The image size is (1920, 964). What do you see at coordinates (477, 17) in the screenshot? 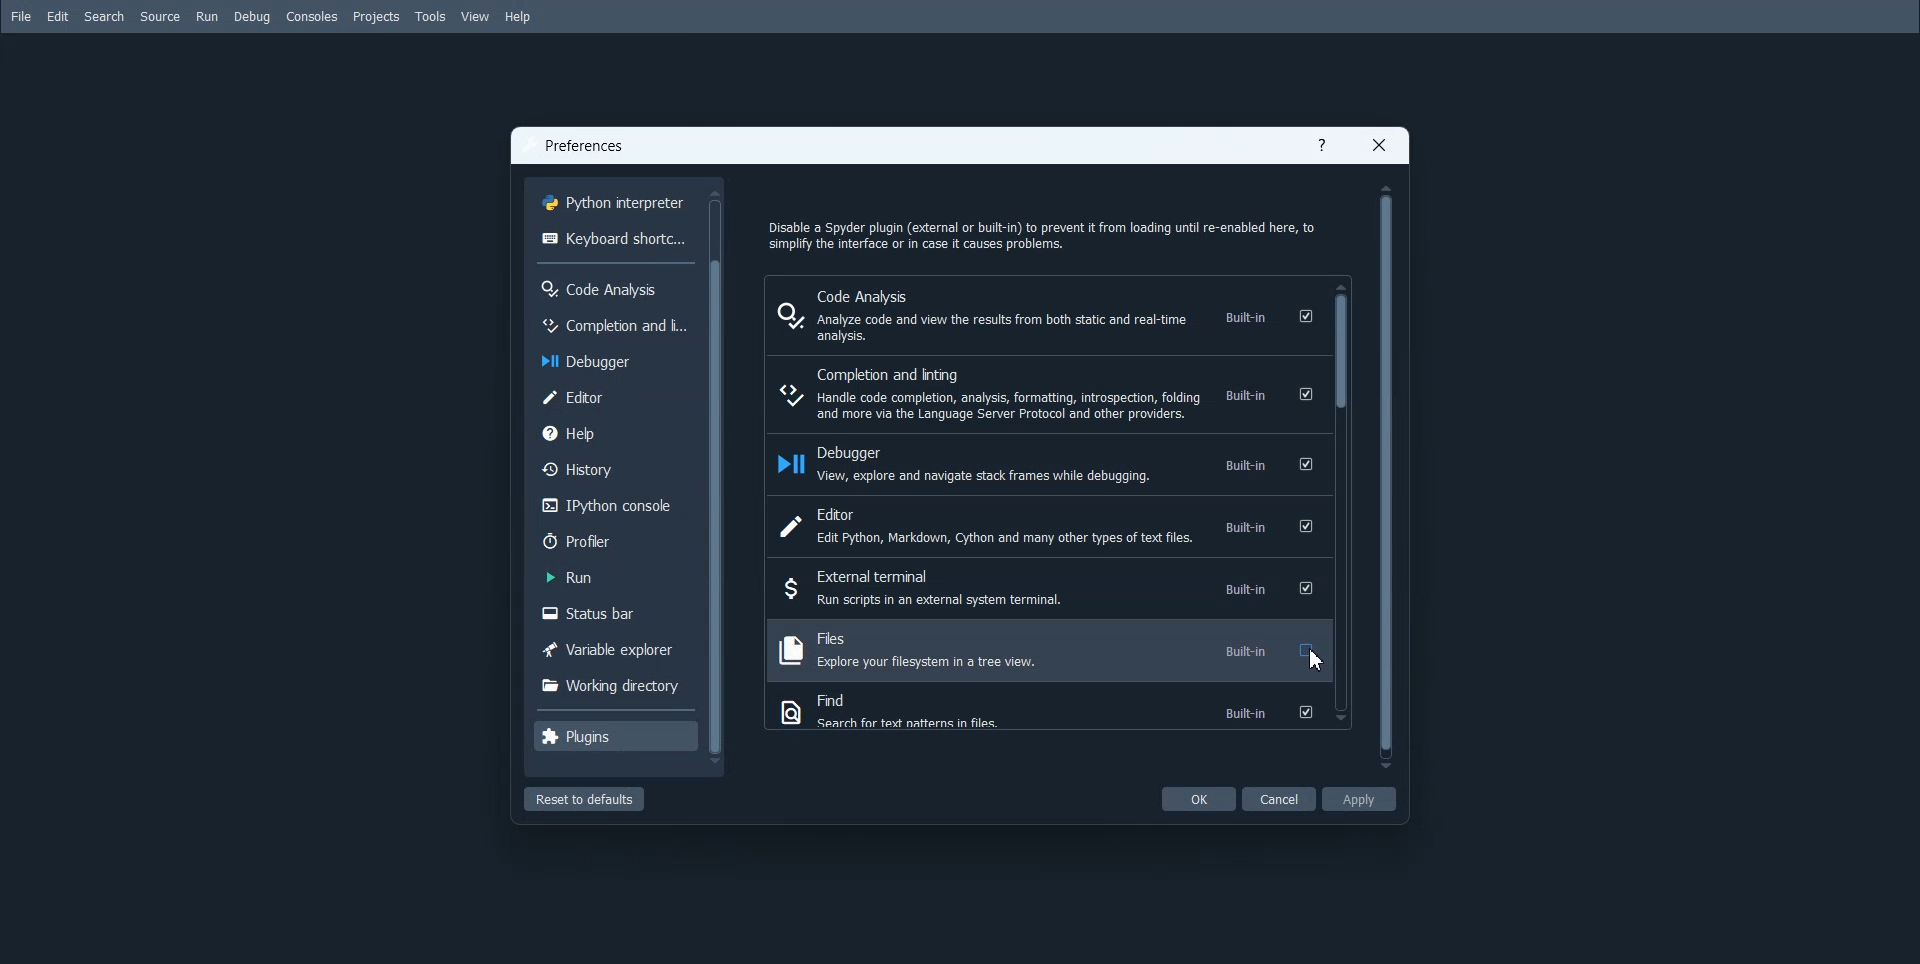
I see `View` at bounding box center [477, 17].